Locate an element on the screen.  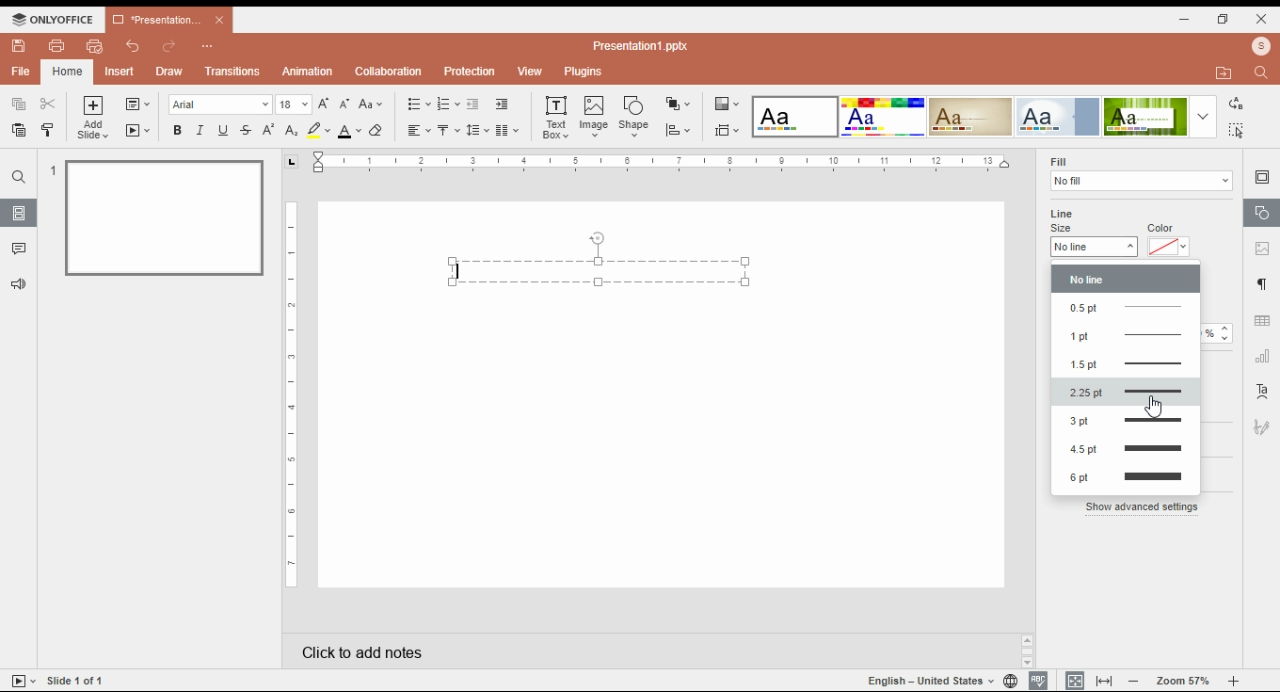
color theme is located at coordinates (795, 117).